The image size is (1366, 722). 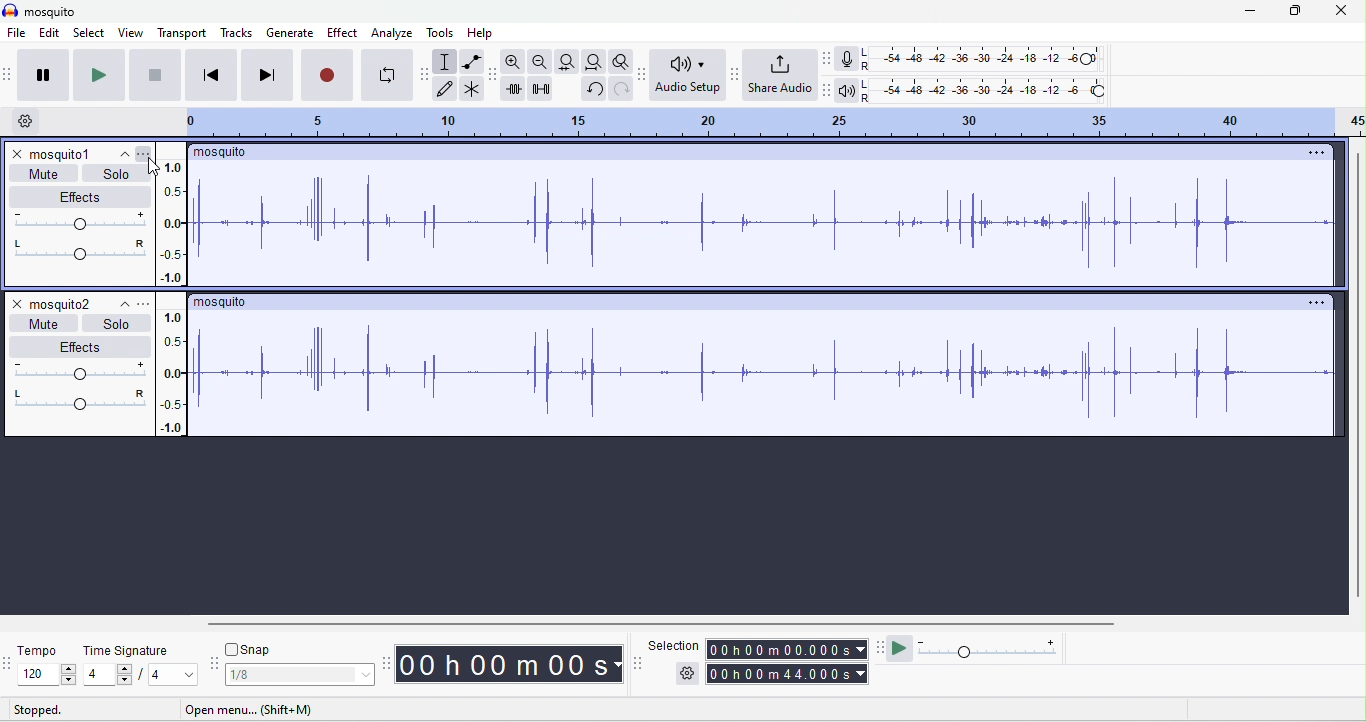 What do you see at coordinates (1246, 11) in the screenshot?
I see `minimize` at bounding box center [1246, 11].